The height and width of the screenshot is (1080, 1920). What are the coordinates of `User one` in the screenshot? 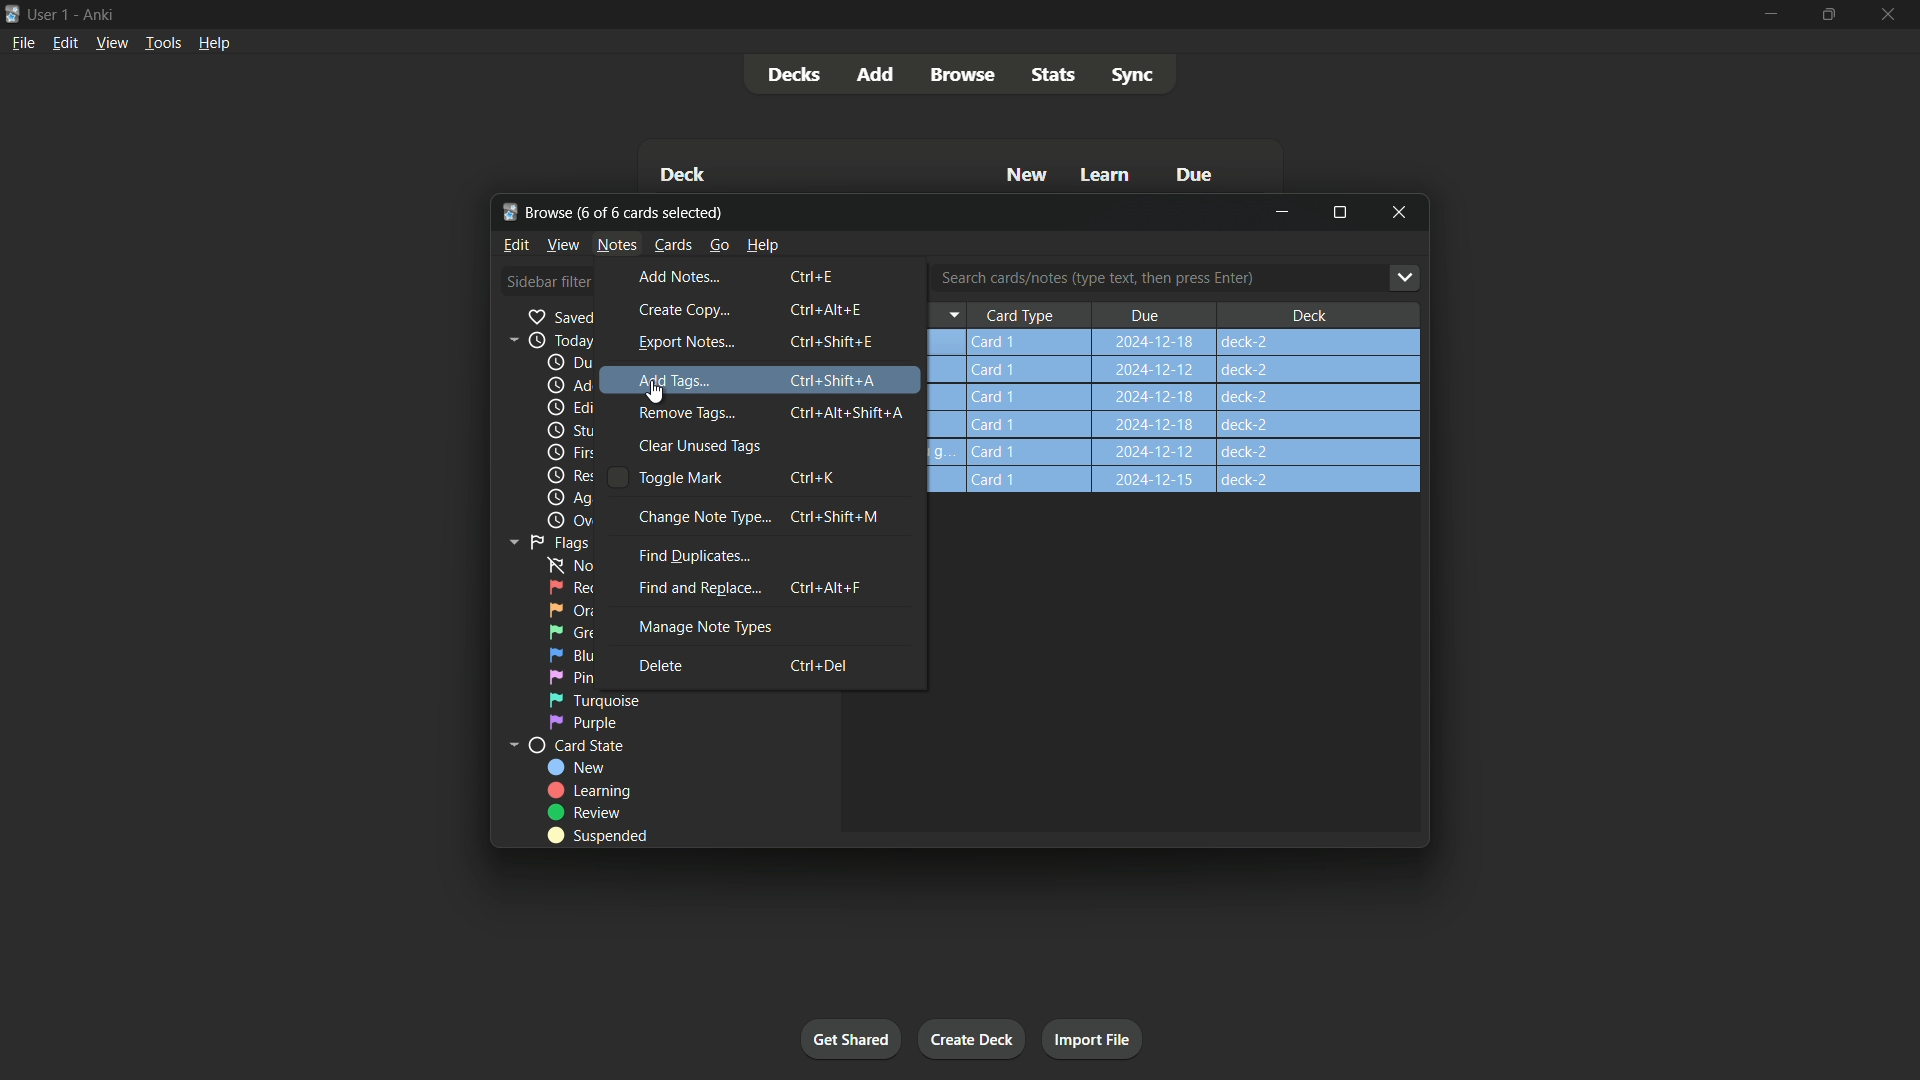 It's located at (49, 15).